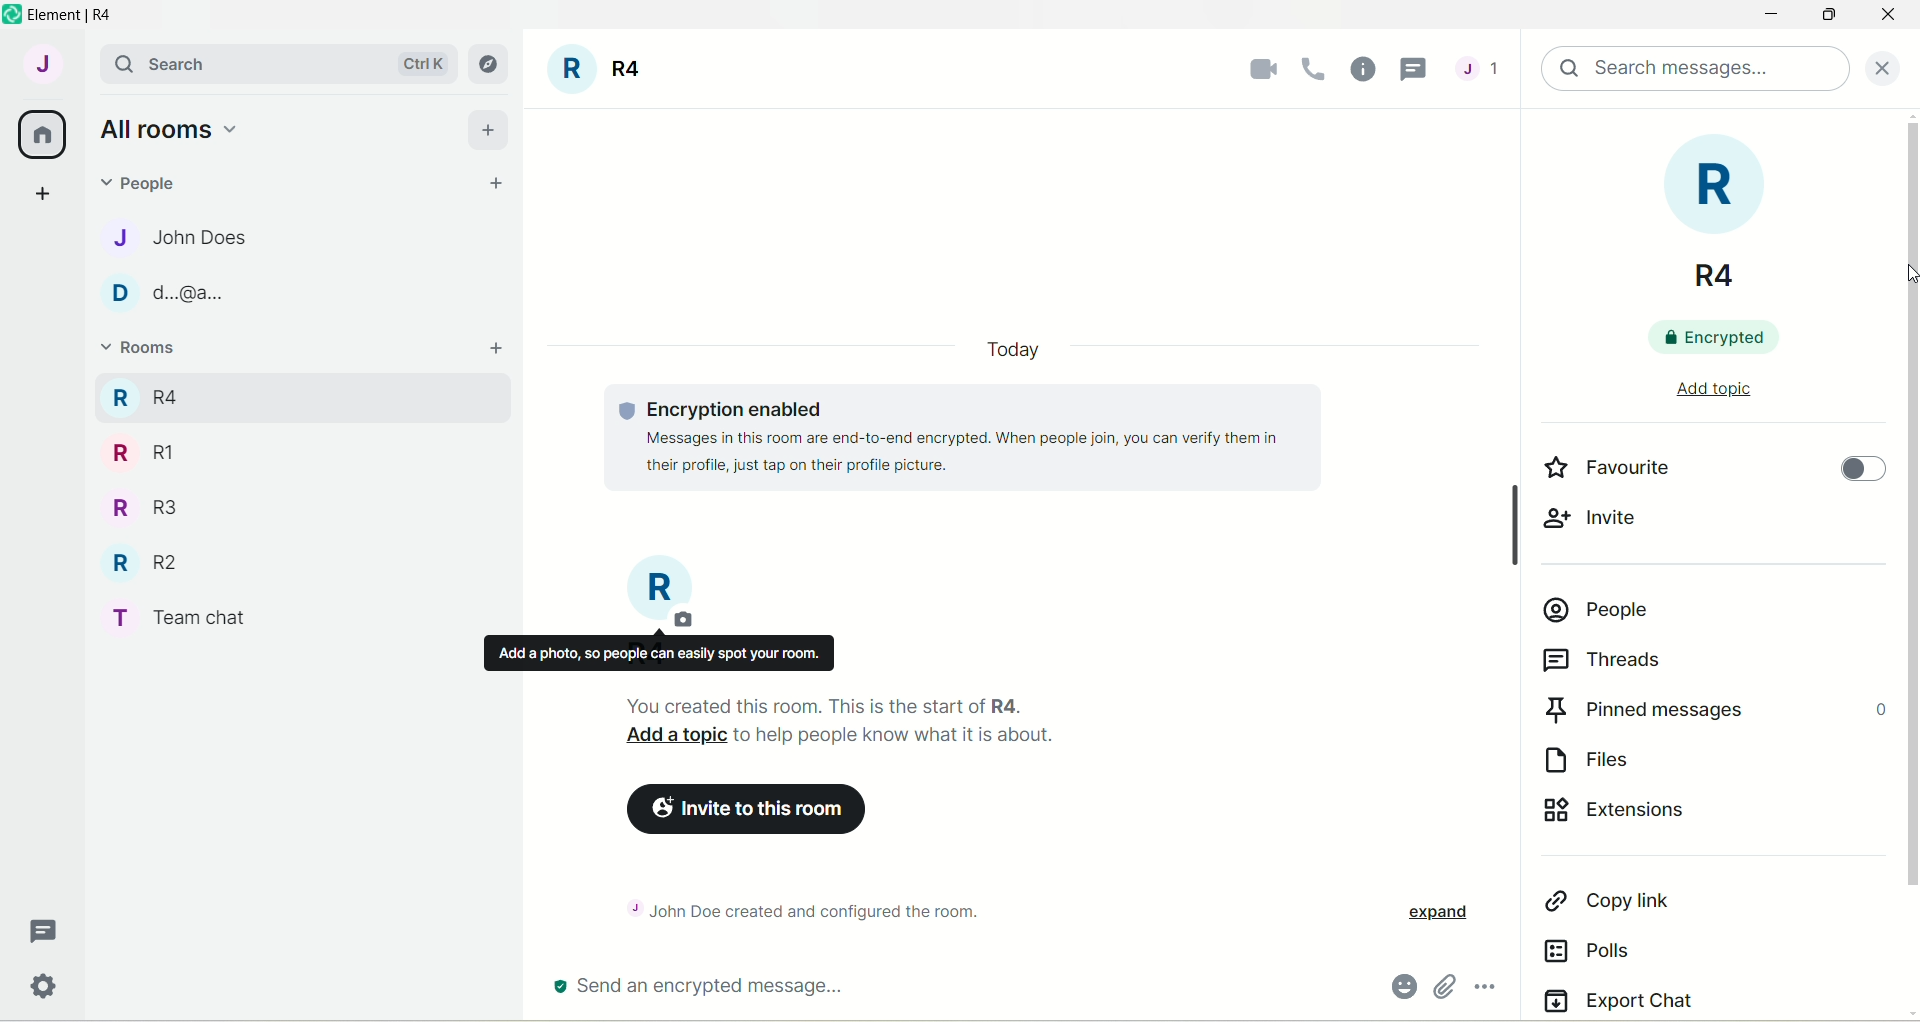 This screenshot has height=1022, width=1920. Describe the element at coordinates (1510, 520) in the screenshot. I see `Scrollbar` at that location.